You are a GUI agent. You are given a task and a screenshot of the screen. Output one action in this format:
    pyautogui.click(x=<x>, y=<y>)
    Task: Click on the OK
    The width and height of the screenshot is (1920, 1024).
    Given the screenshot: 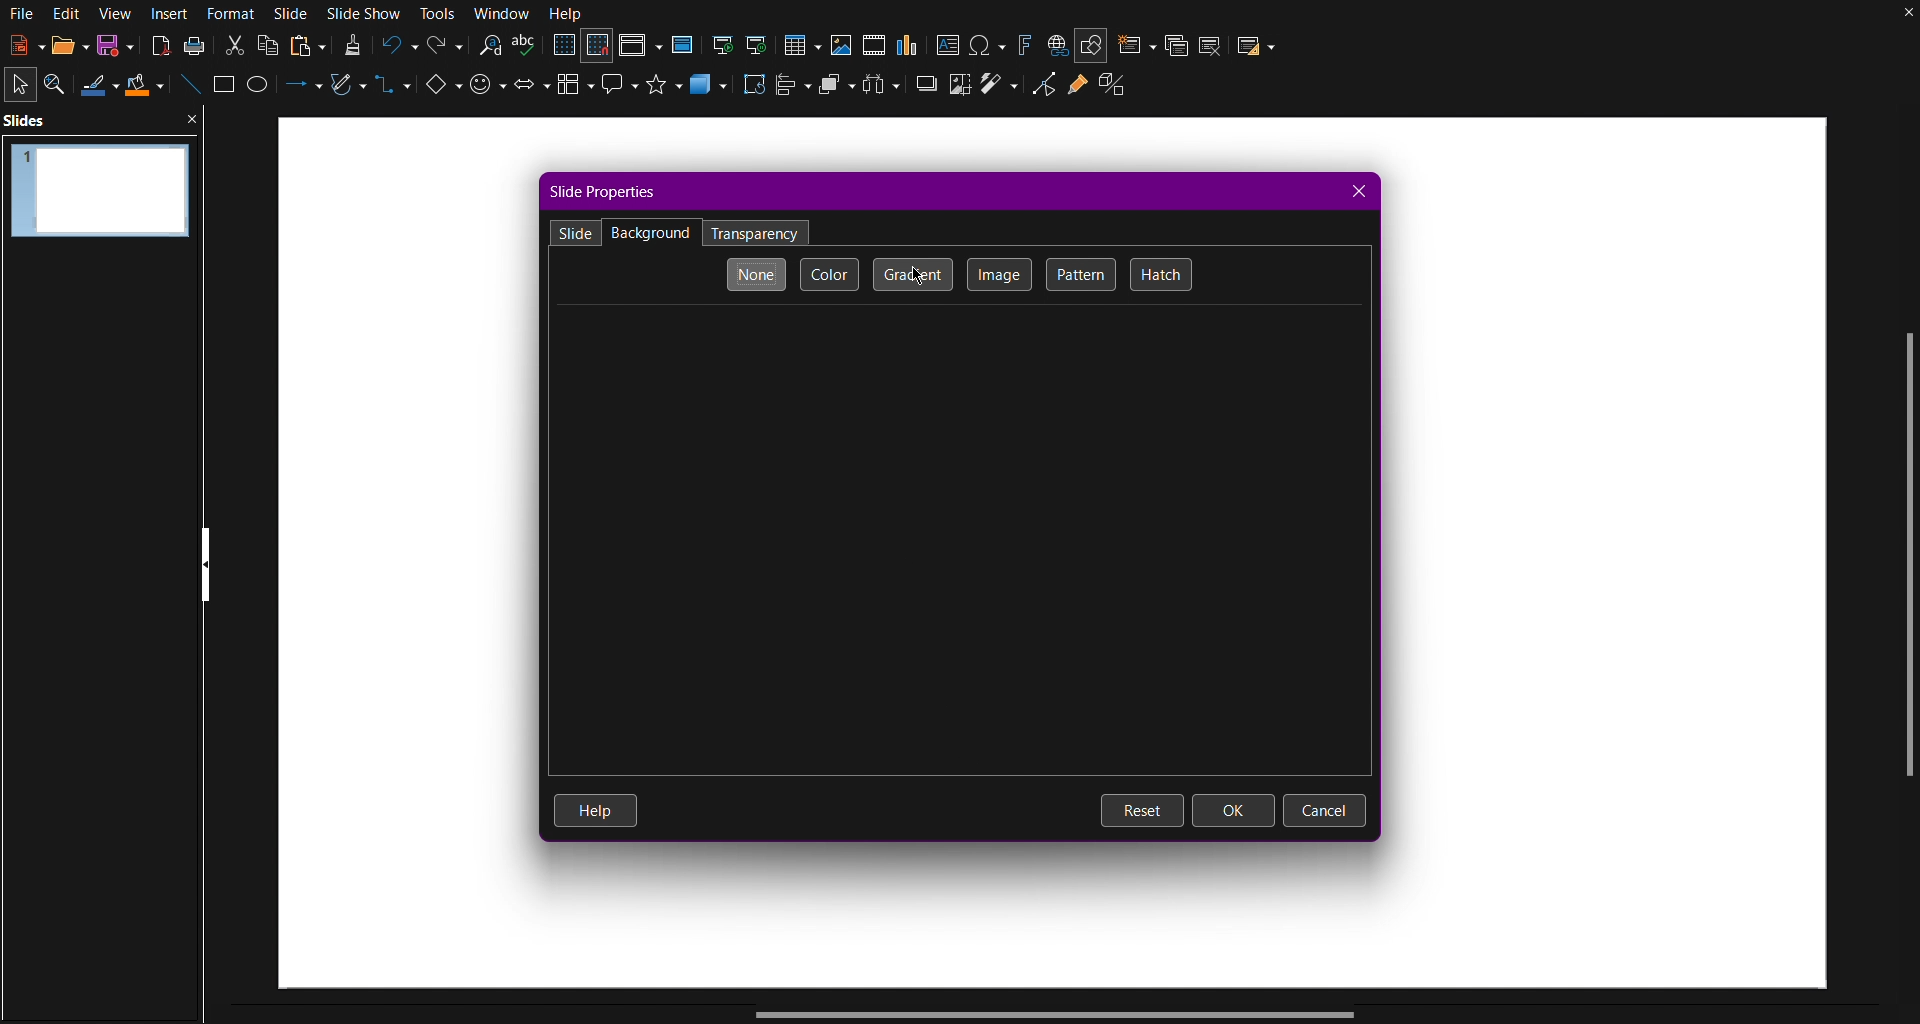 What is the action you would take?
    pyautogui.click(x=1234, y=810)
    